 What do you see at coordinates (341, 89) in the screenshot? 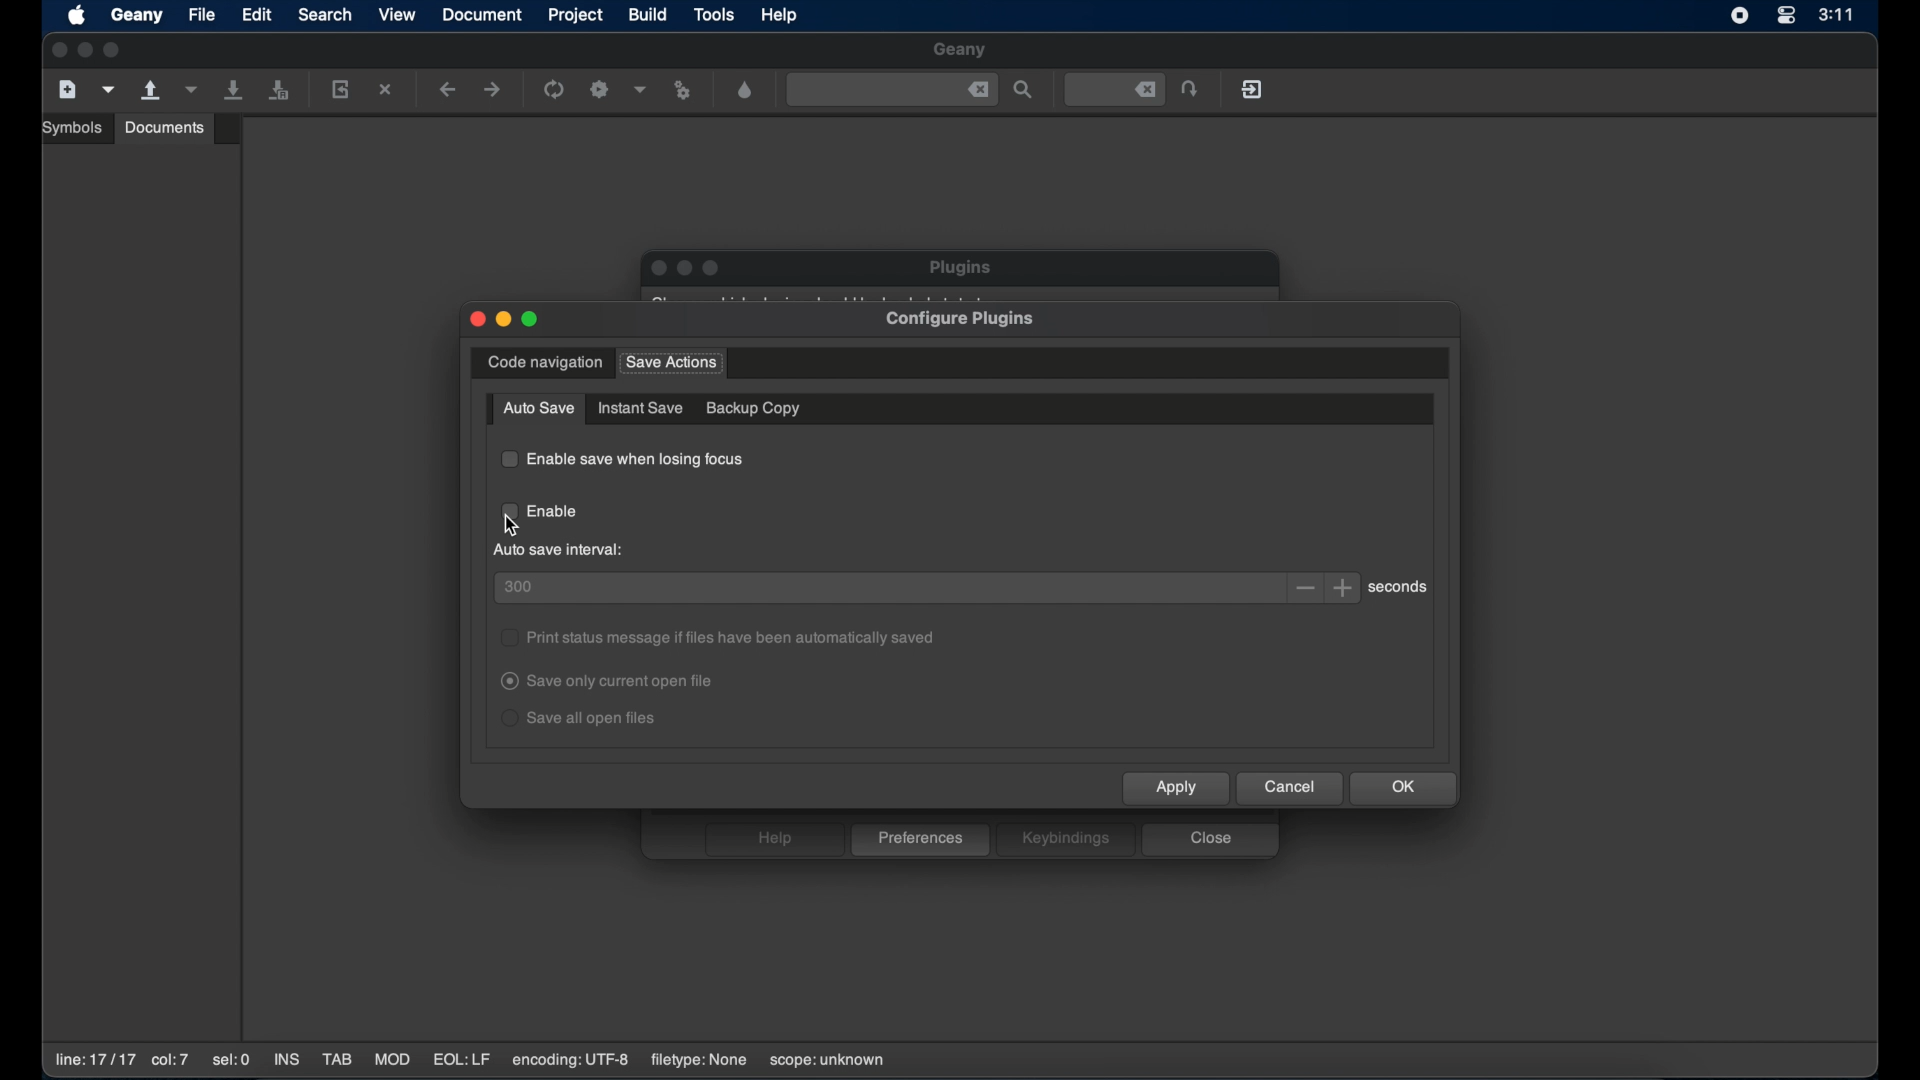
I see `reload the current file` at bounding box center [341, 89].